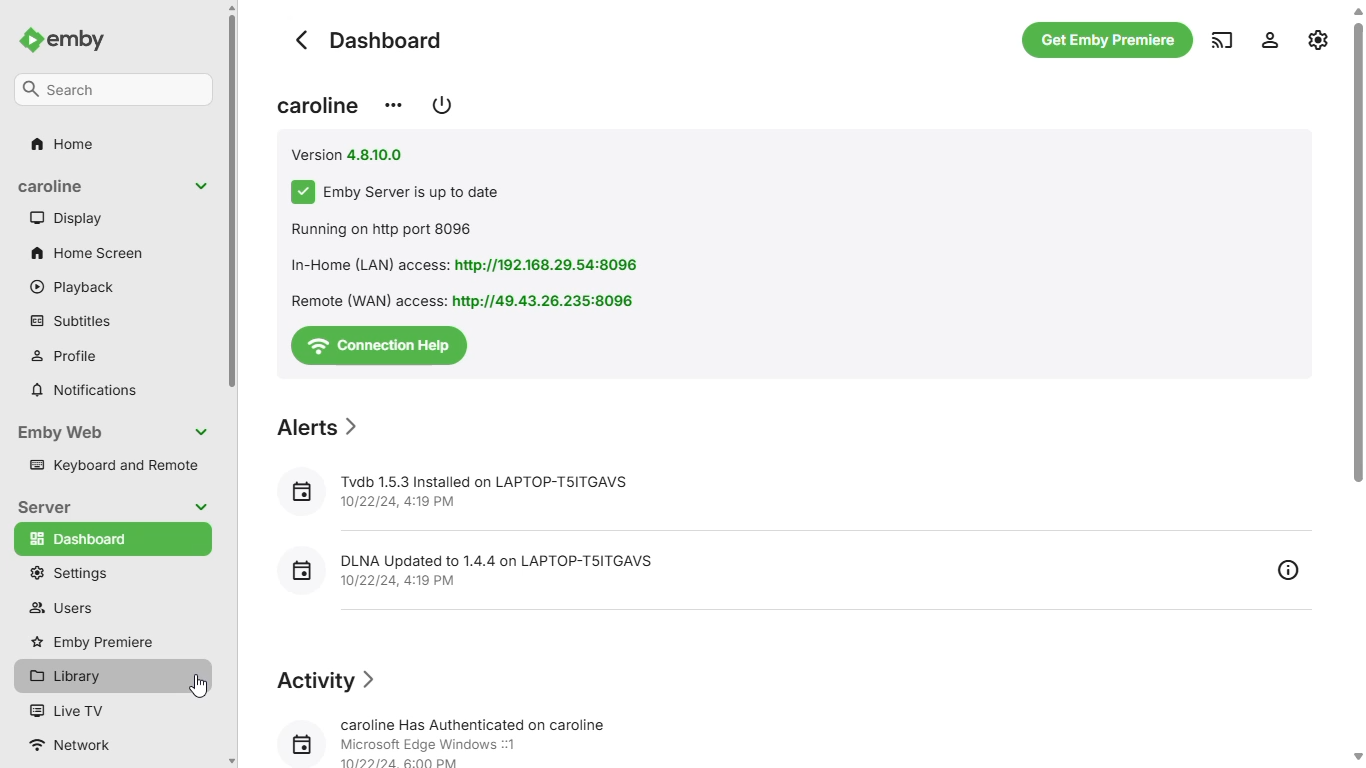 The image size is (1366, 768). I want to click on change server display name/view server info, so click(394, 105).